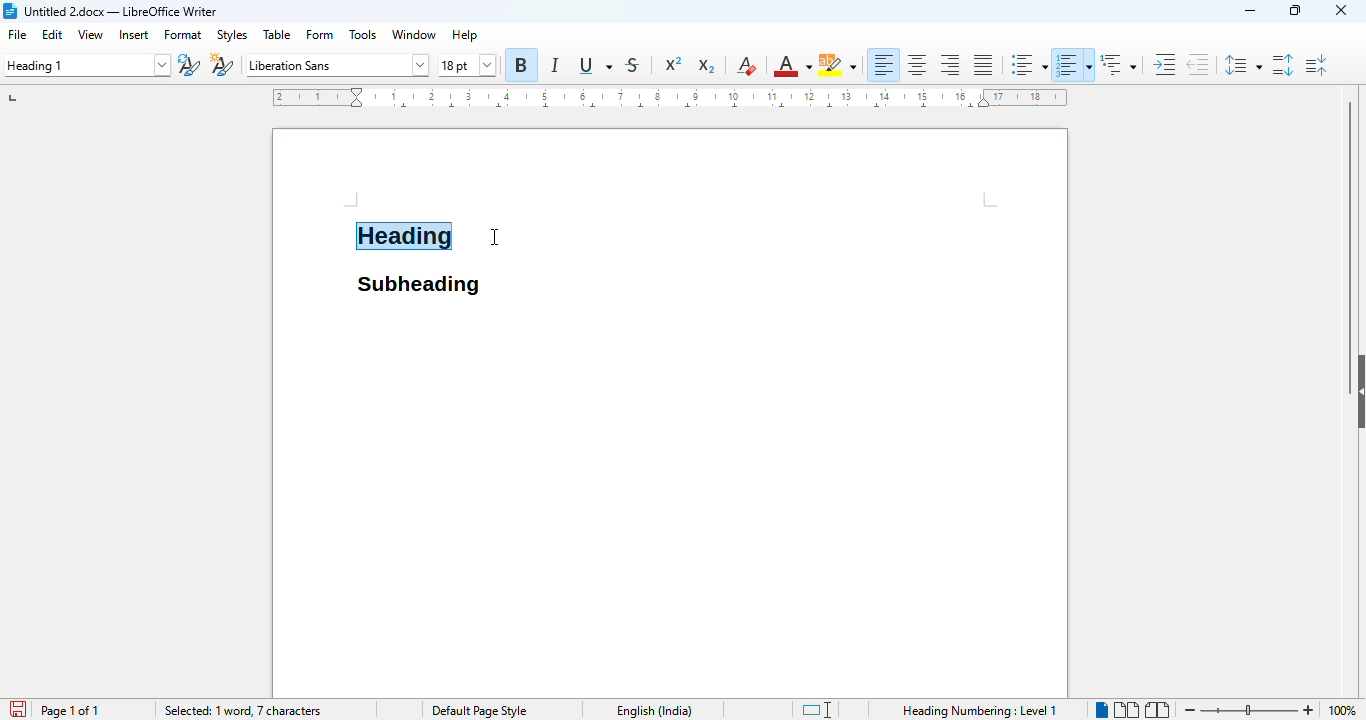 The width and height of the screenshot is (1366, 720). I want to click on text, so click(417, 289).